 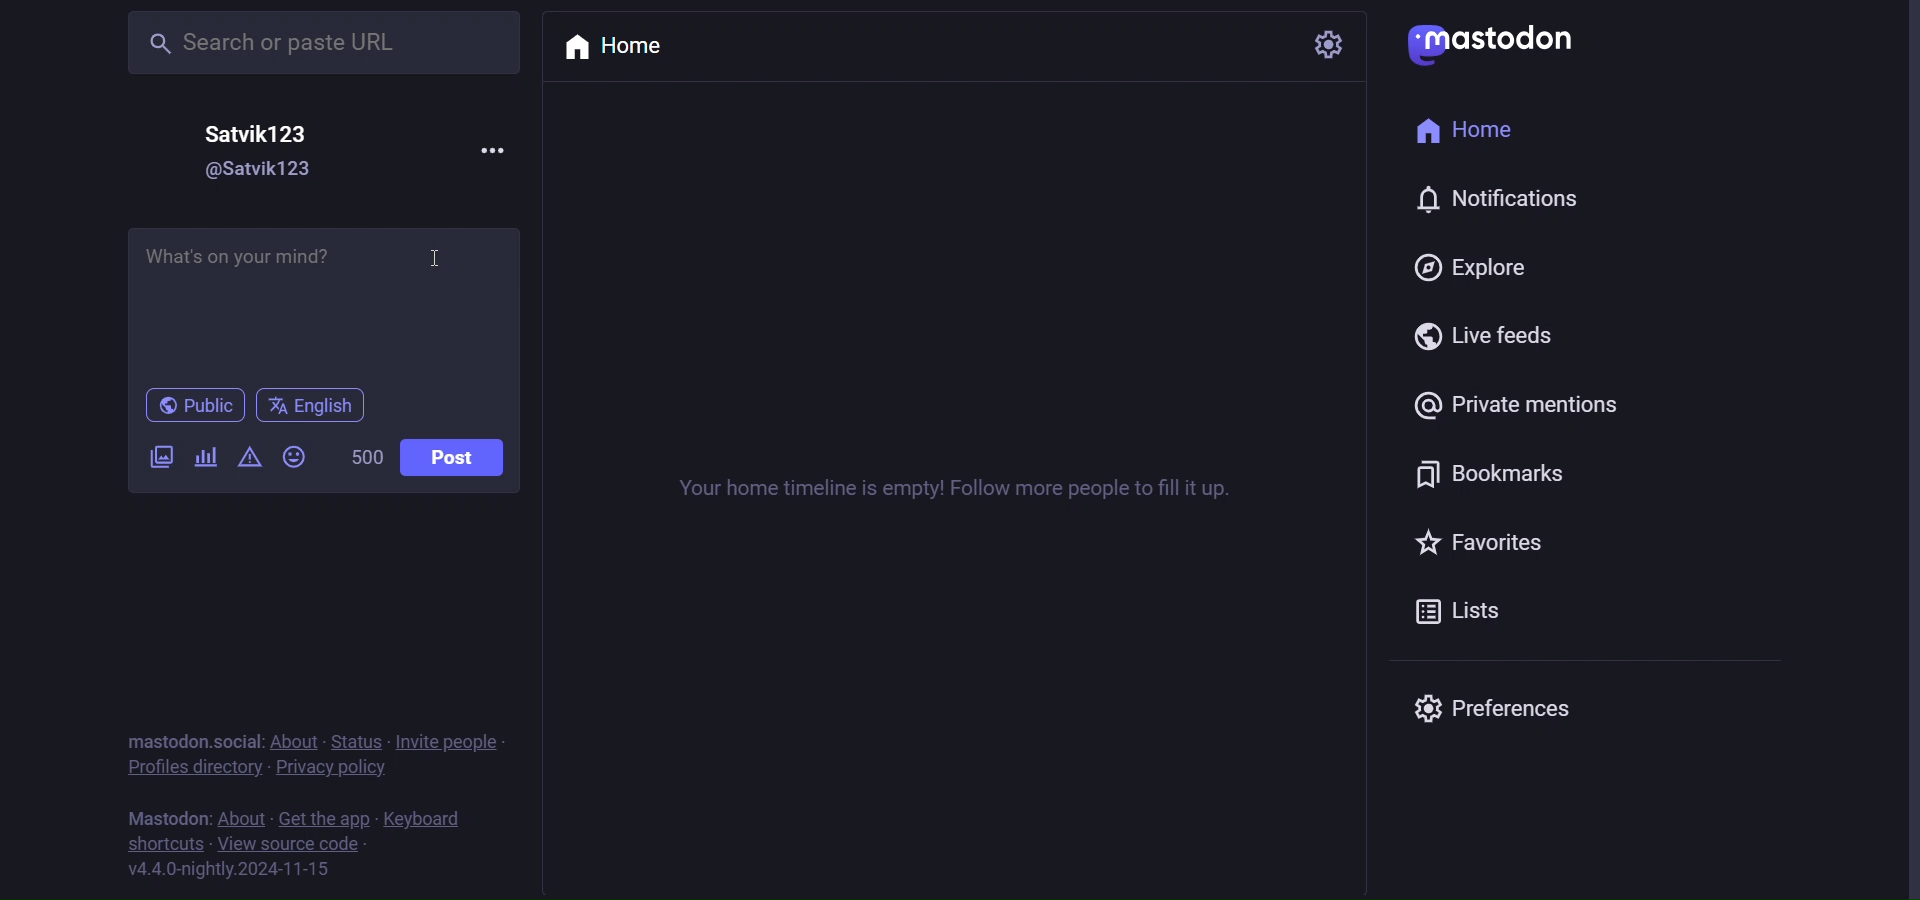 What do you see at coordinates (247, 459) in the screenshot?
I see `content warning` at bounding box center [247, 459].